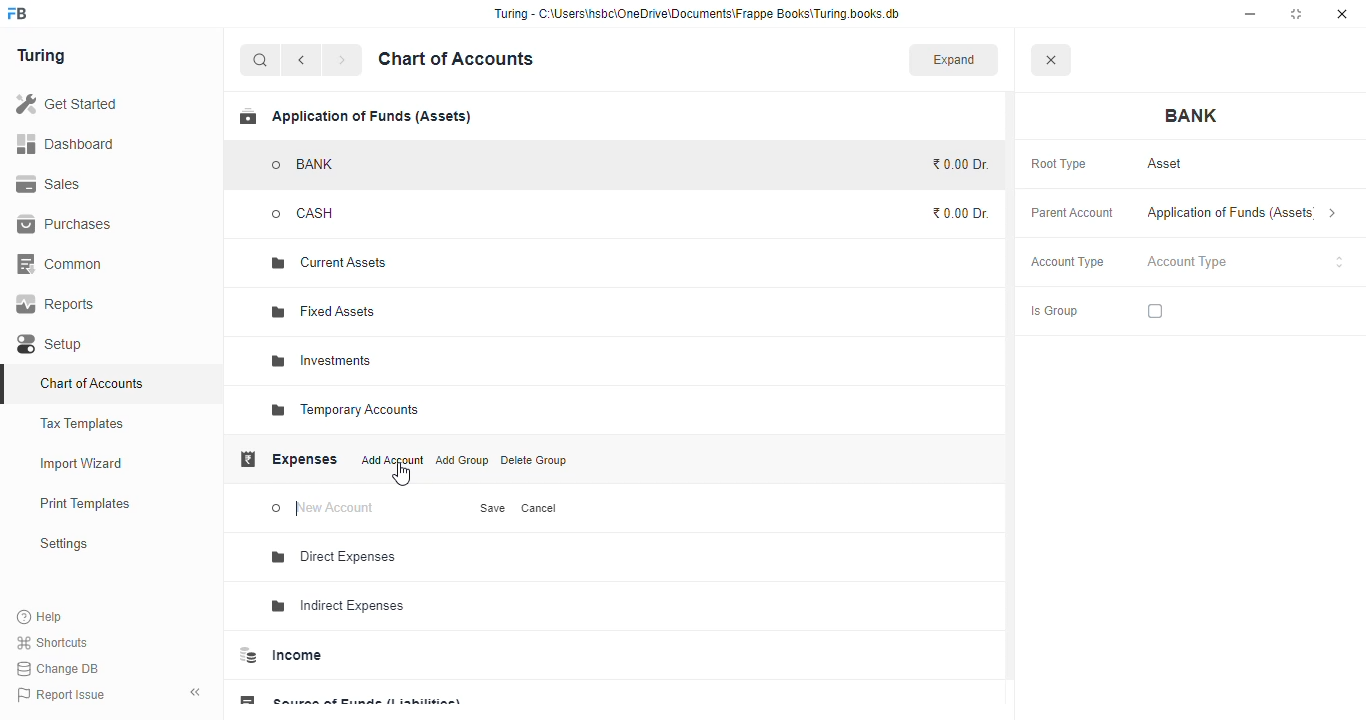 The image size is (1366, 720). What do you see at coordinates (18, 13) in the screenshot?
I see `logo` at bounding box center [18, 13].